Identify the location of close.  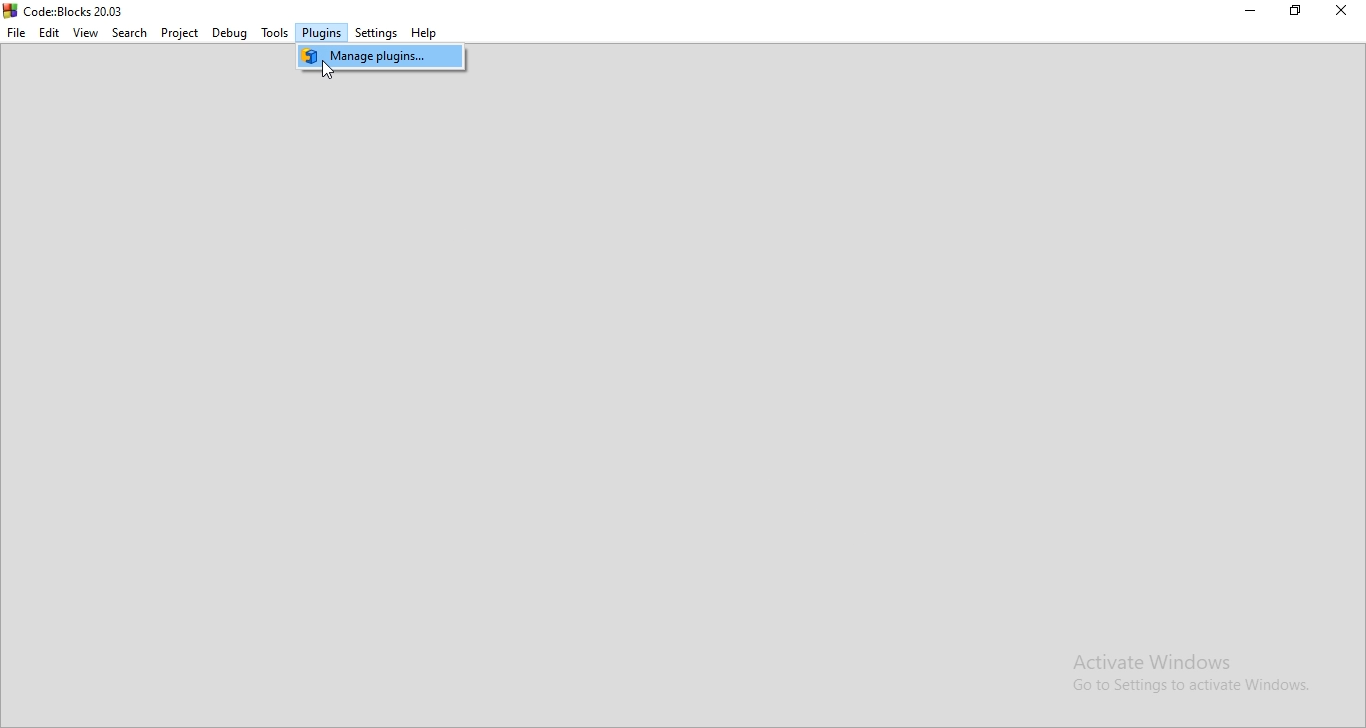
(1338, 9).